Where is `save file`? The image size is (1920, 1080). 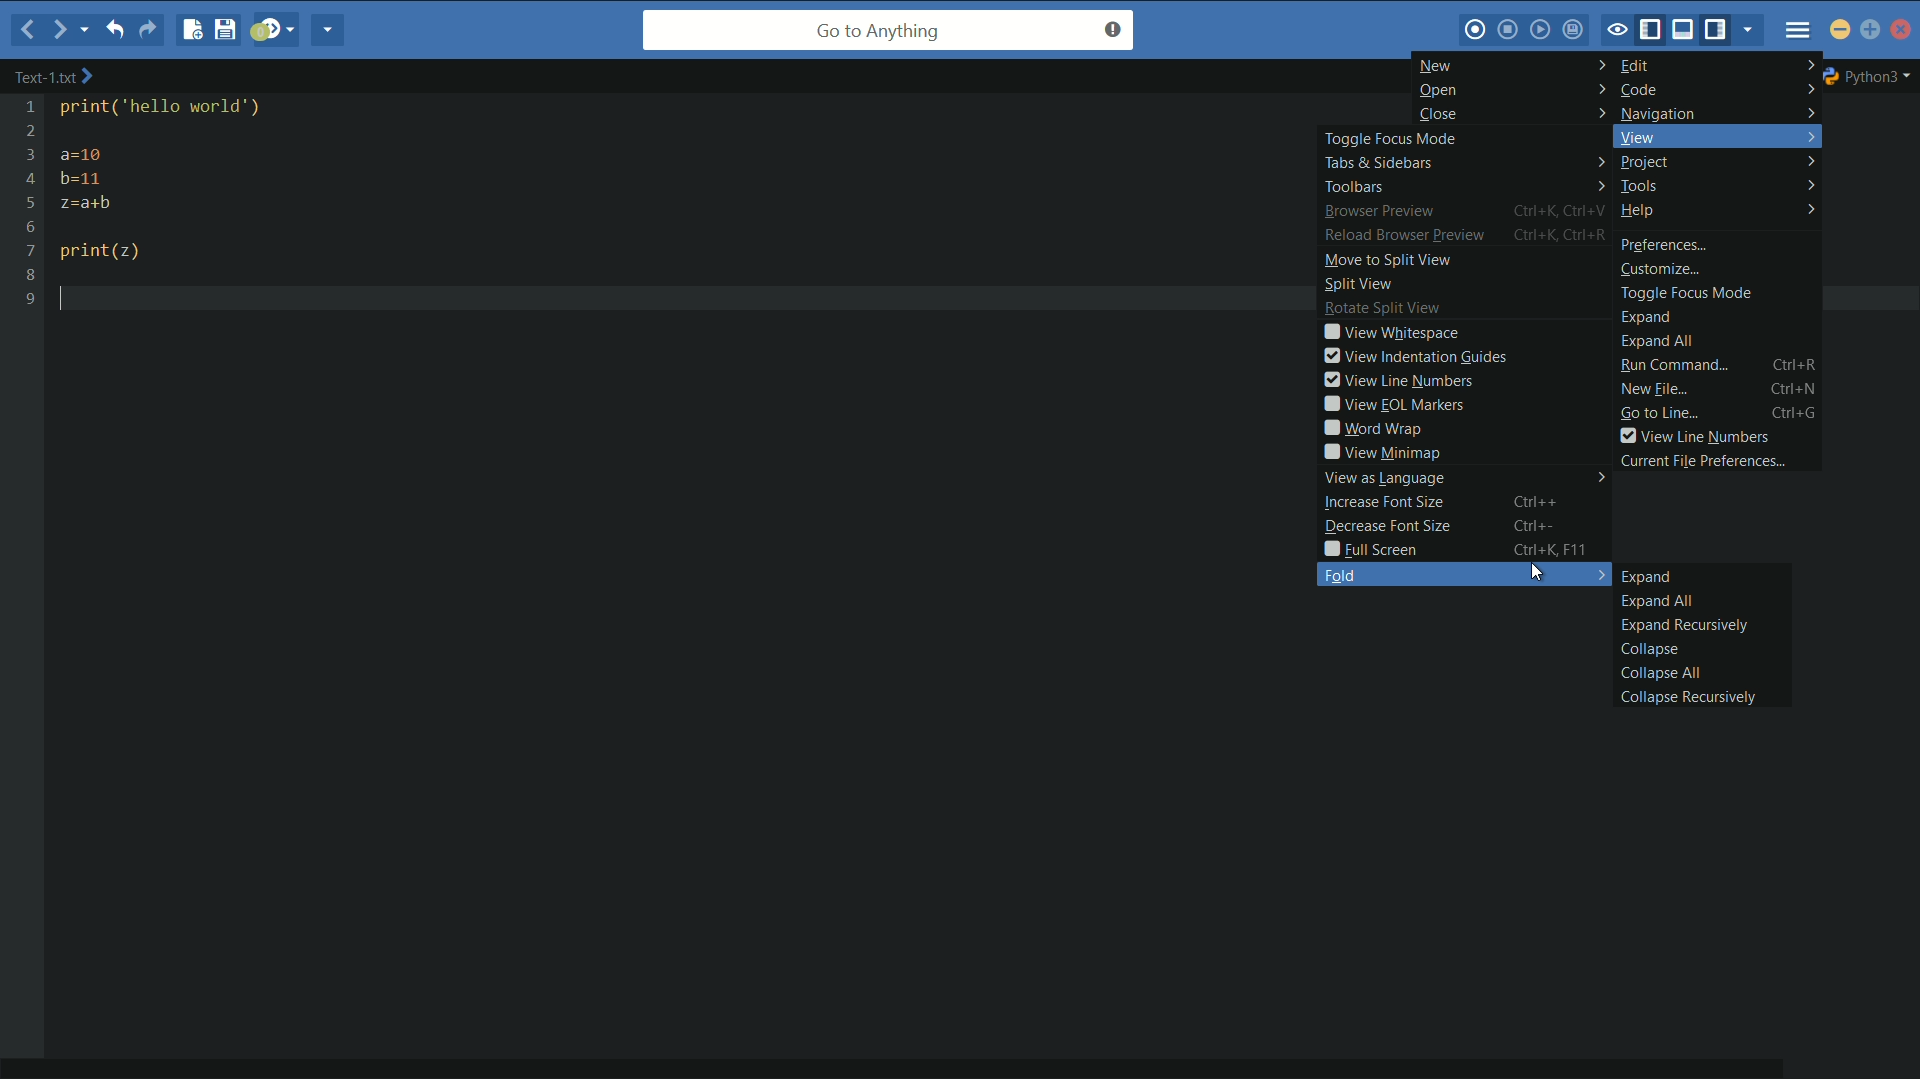
save file is located at coordinates (225, 30).